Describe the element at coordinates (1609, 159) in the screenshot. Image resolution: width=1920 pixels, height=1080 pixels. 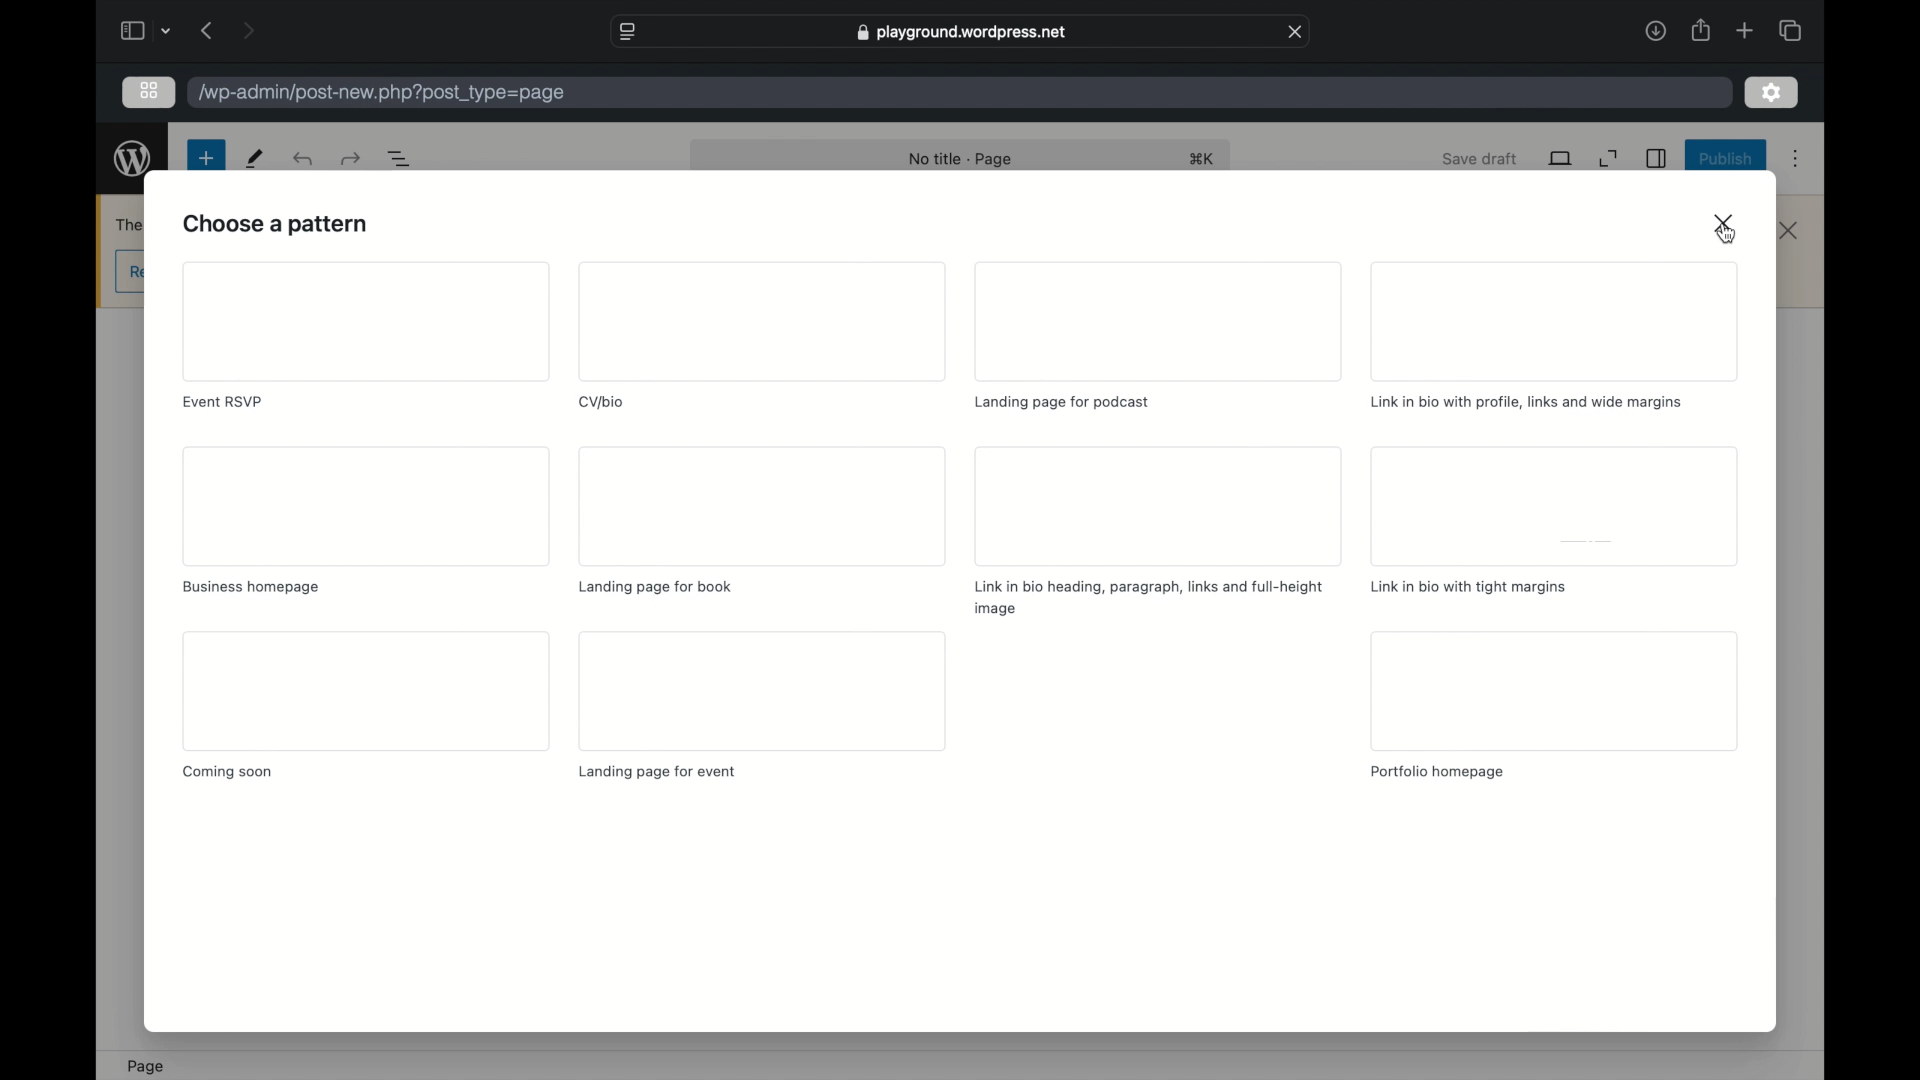
I see `expand` at that location.